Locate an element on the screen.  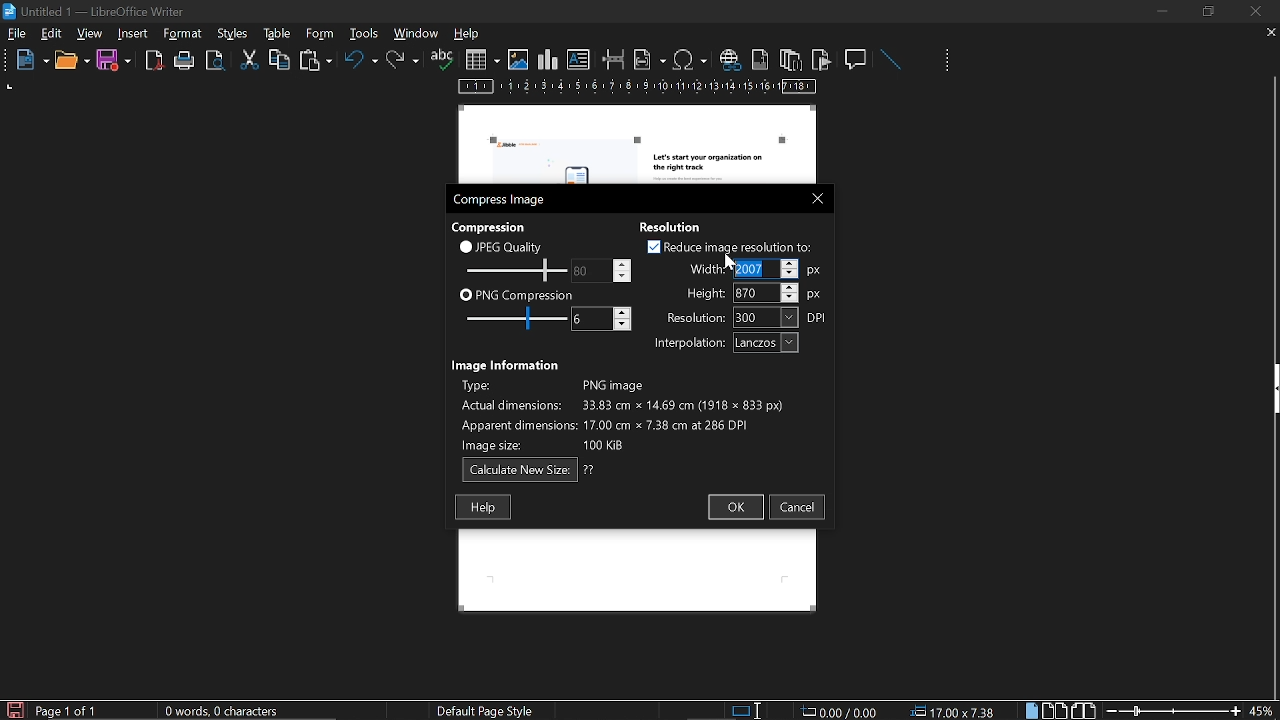
insert endnote is located at coordinates (790, 59).